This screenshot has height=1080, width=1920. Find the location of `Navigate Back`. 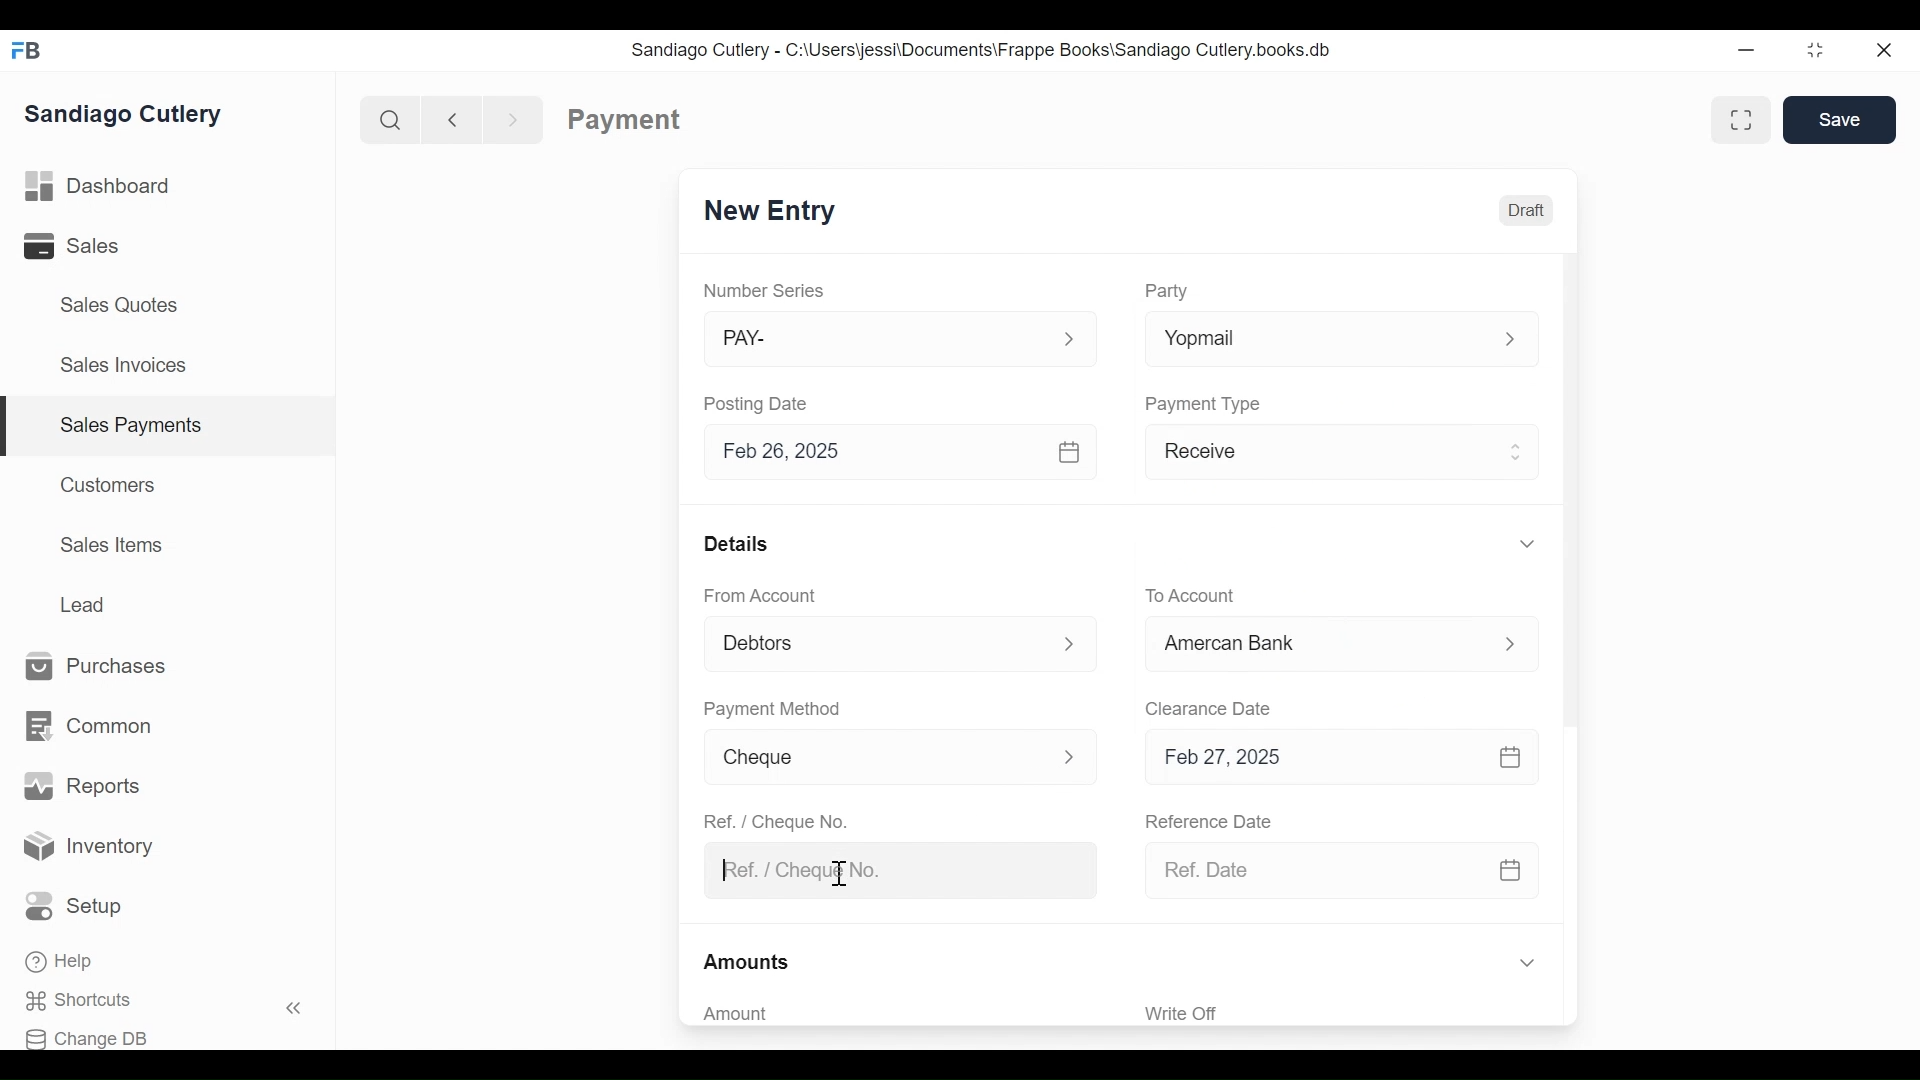

Navigate Back is located at coordinates (448, 119).